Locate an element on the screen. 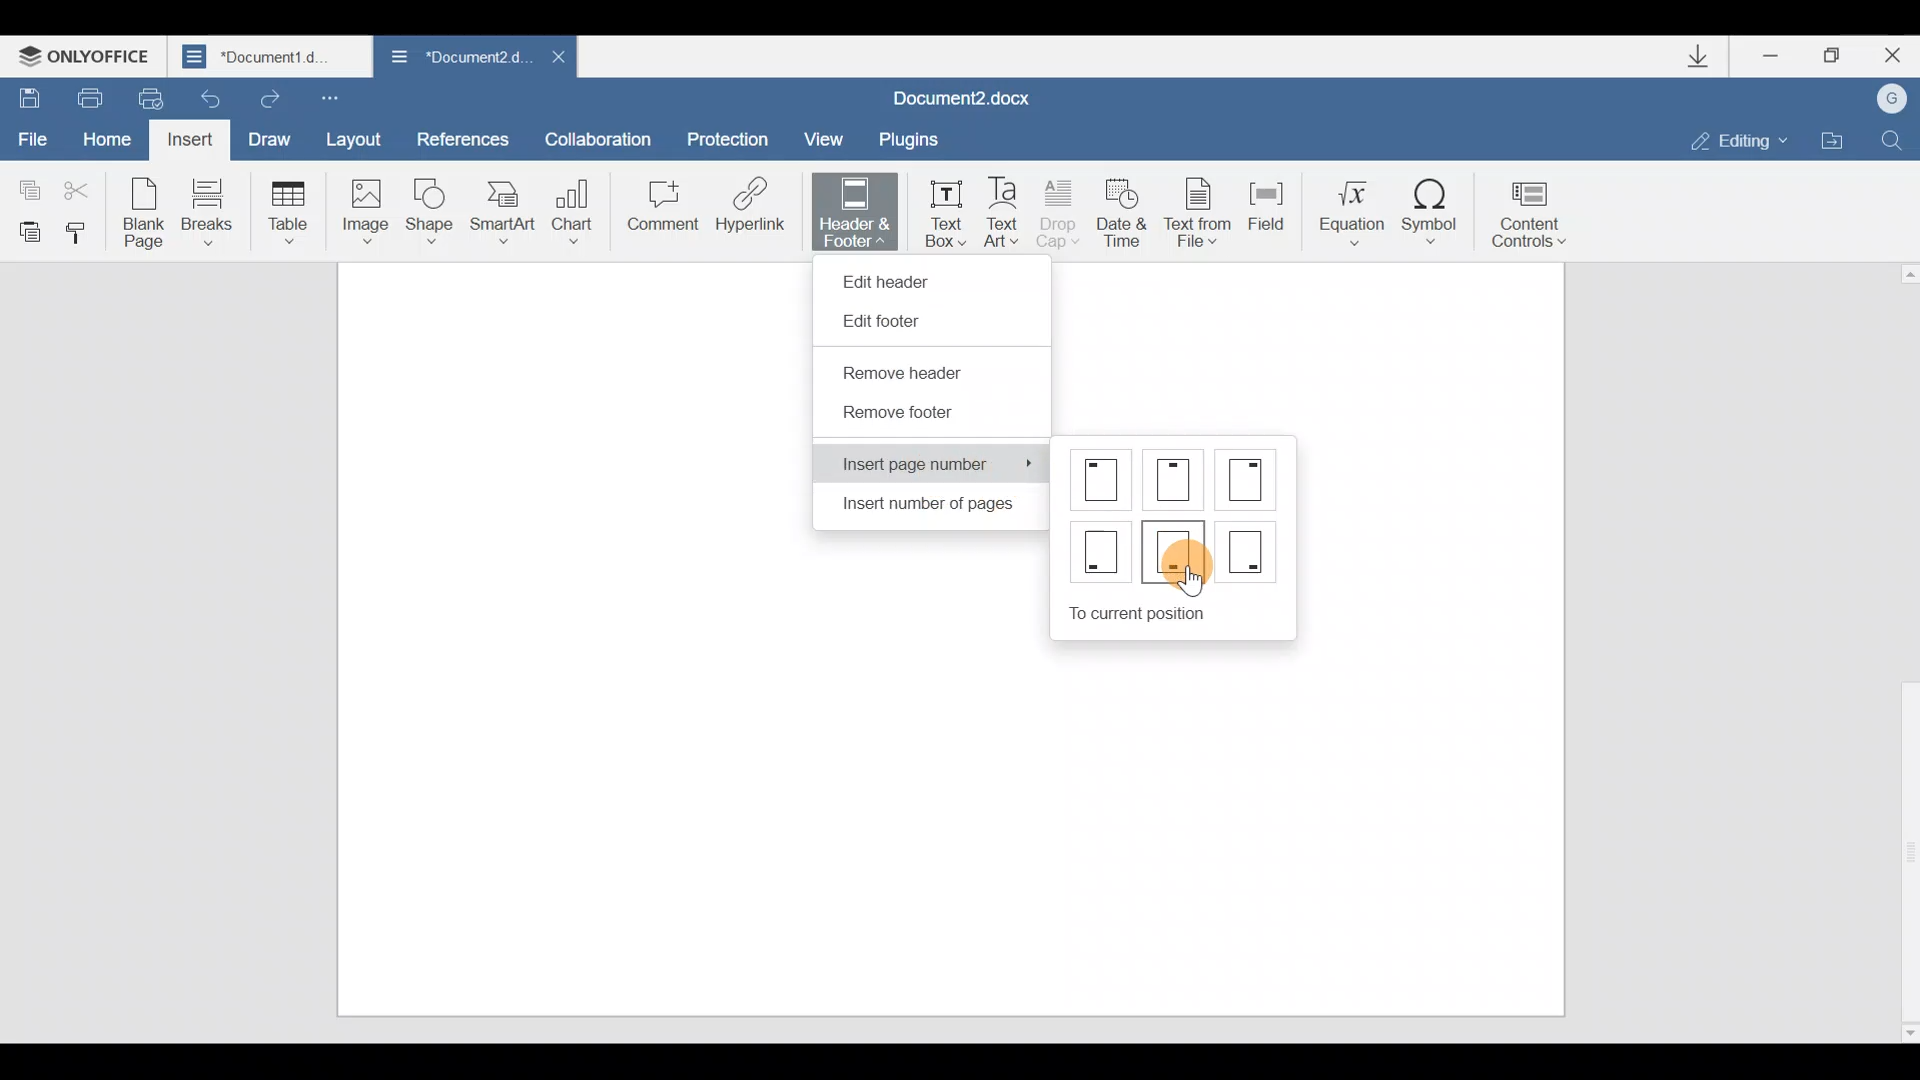 This screenshot has width=1920, height=1080. Chart is located at coordinates (576, 205).